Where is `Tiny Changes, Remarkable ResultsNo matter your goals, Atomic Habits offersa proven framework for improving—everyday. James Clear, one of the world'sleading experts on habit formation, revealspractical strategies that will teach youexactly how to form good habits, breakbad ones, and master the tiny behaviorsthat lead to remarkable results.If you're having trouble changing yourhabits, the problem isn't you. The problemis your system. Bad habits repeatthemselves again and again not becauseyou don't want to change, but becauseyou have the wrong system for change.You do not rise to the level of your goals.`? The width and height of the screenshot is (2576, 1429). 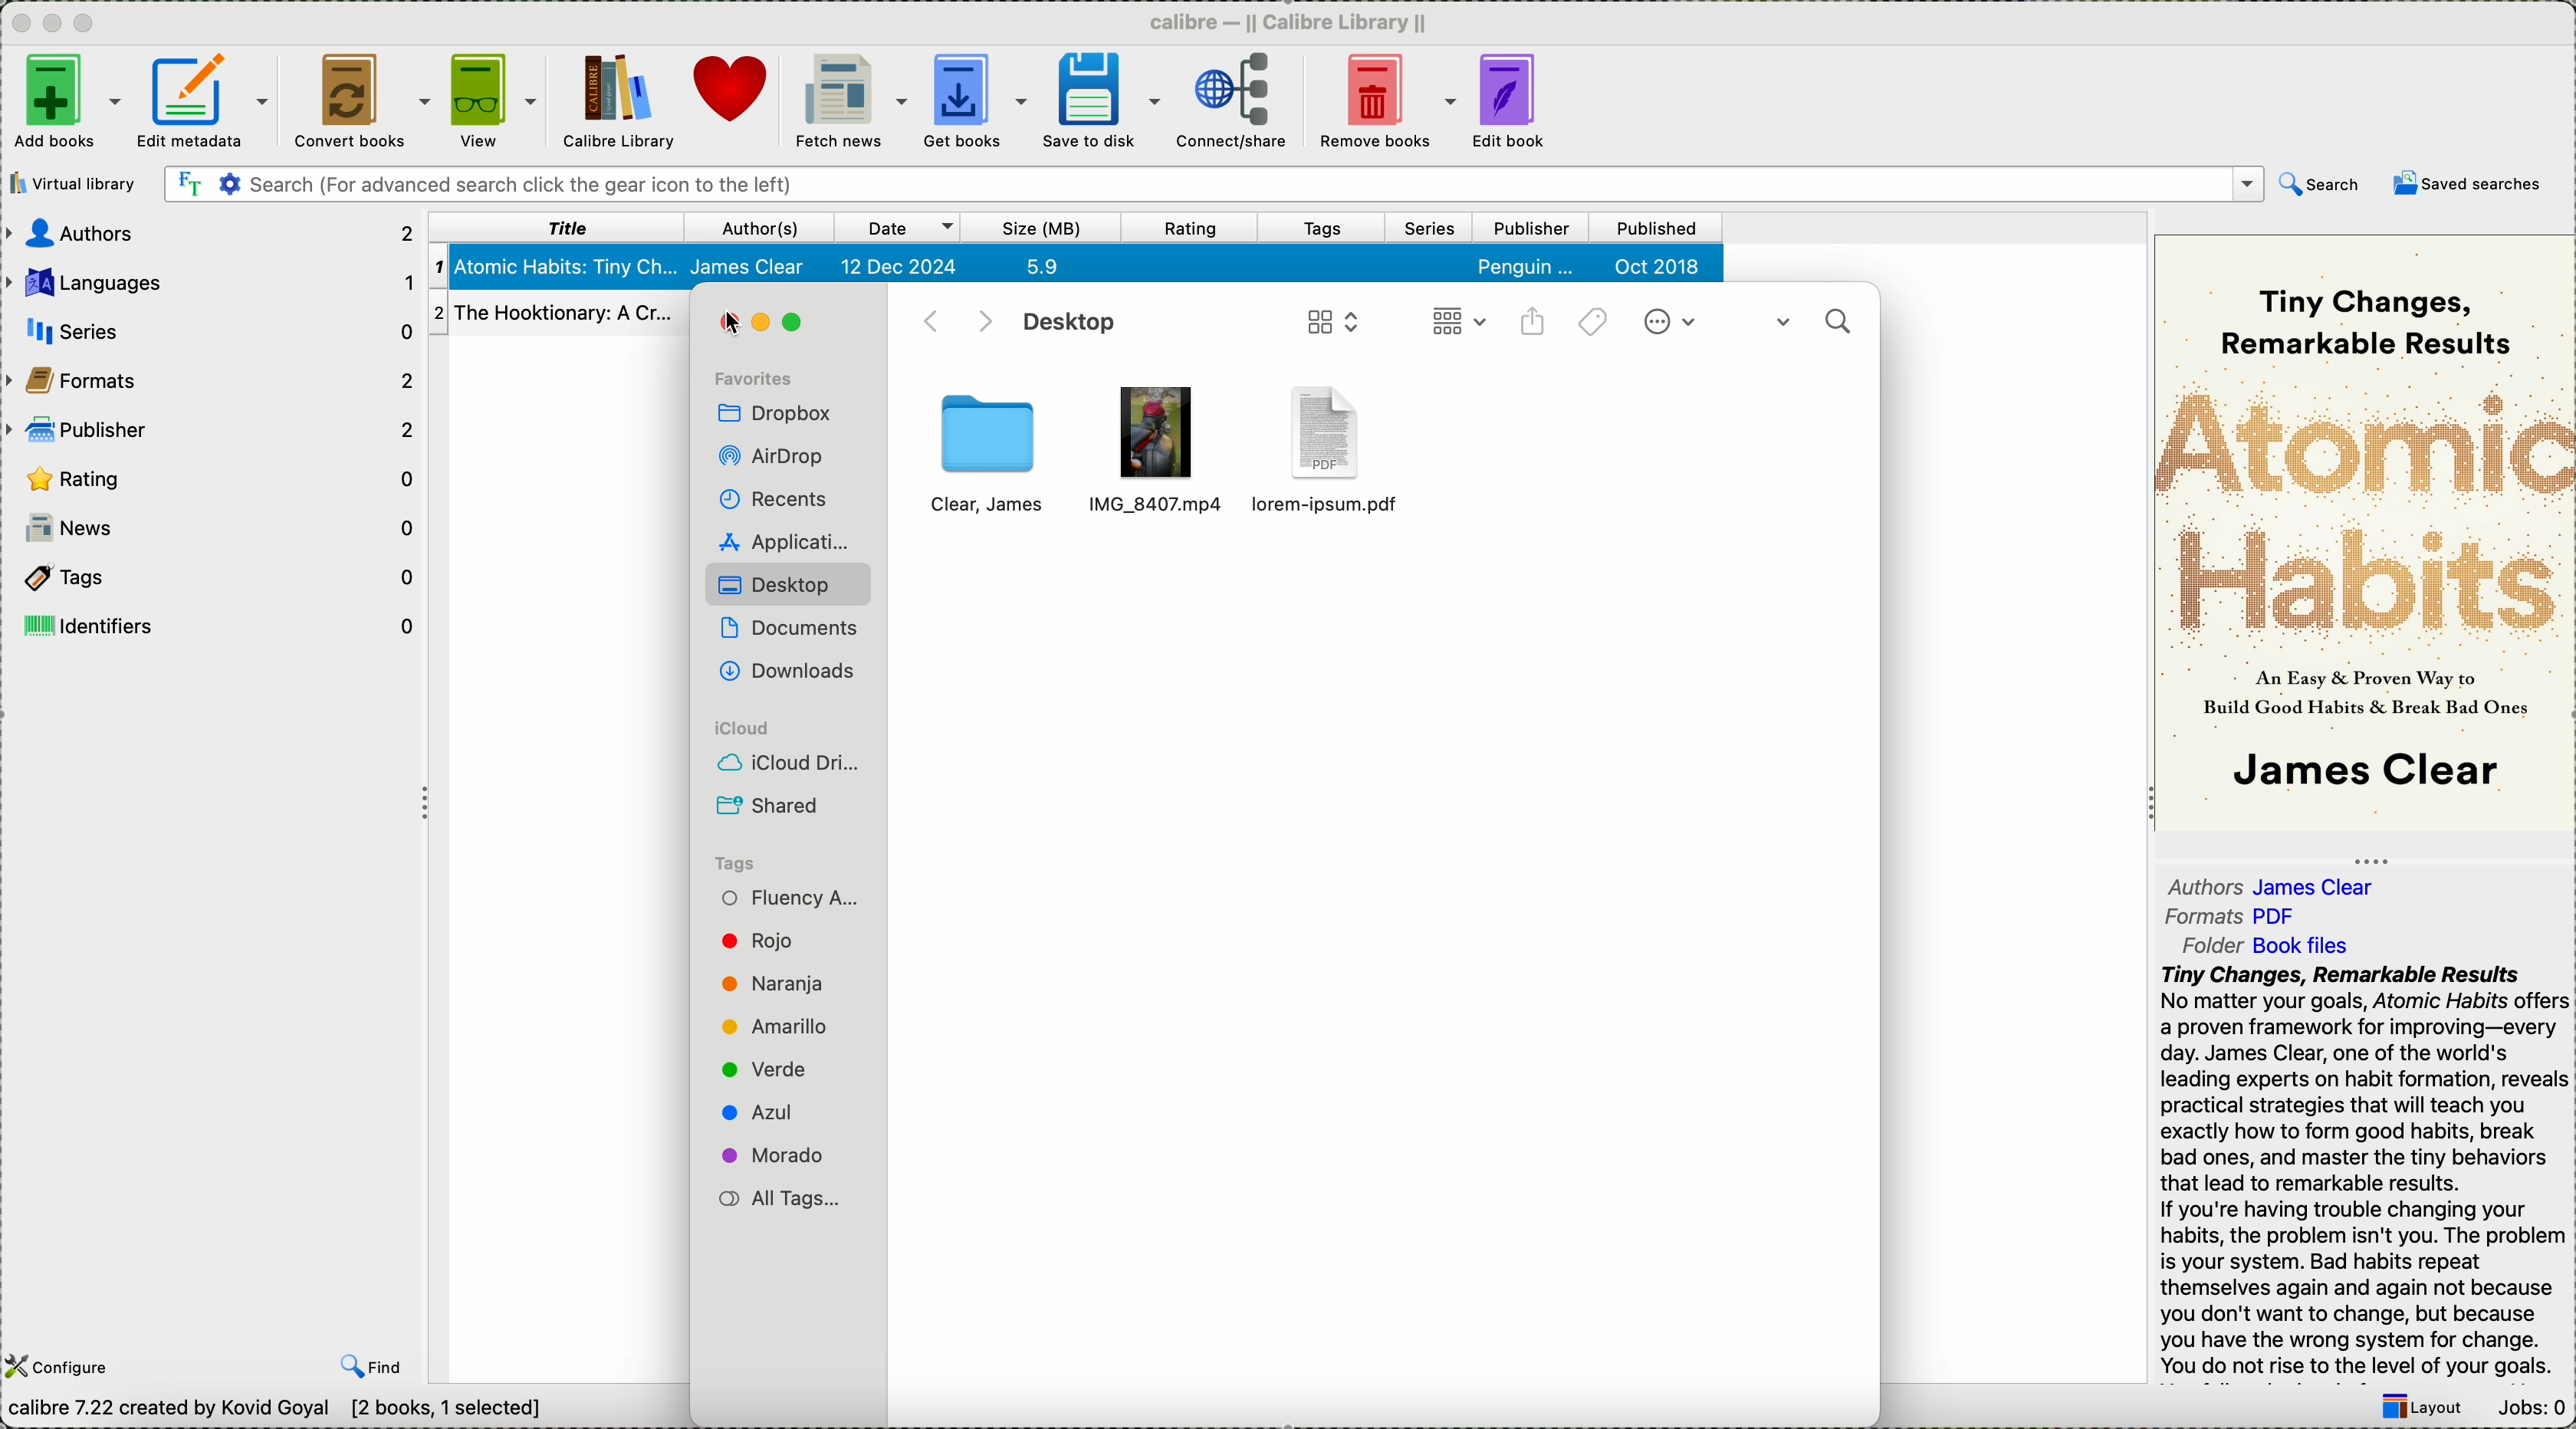
Tiny Changes, Remarkable ResultsNo matter your goals, Atomic Habits offersa proven framework for improving—everyday. James Clear, one of the world'sleading experts on habit formation, revealspractical strategies that will teach youexactly how to form good habits, breakbad ones, and master the tiny behaviorsthat lead to remarkable results.If you're having trouble changing yourhabits, the problem isn't you. The problemis your system. Bad habits repeatthemselves again and again not becauseyou don't want to change, but becauseyou have the wrong system for change.You do not rise to the level of your goals. is located at coordinates (2353, 1170).